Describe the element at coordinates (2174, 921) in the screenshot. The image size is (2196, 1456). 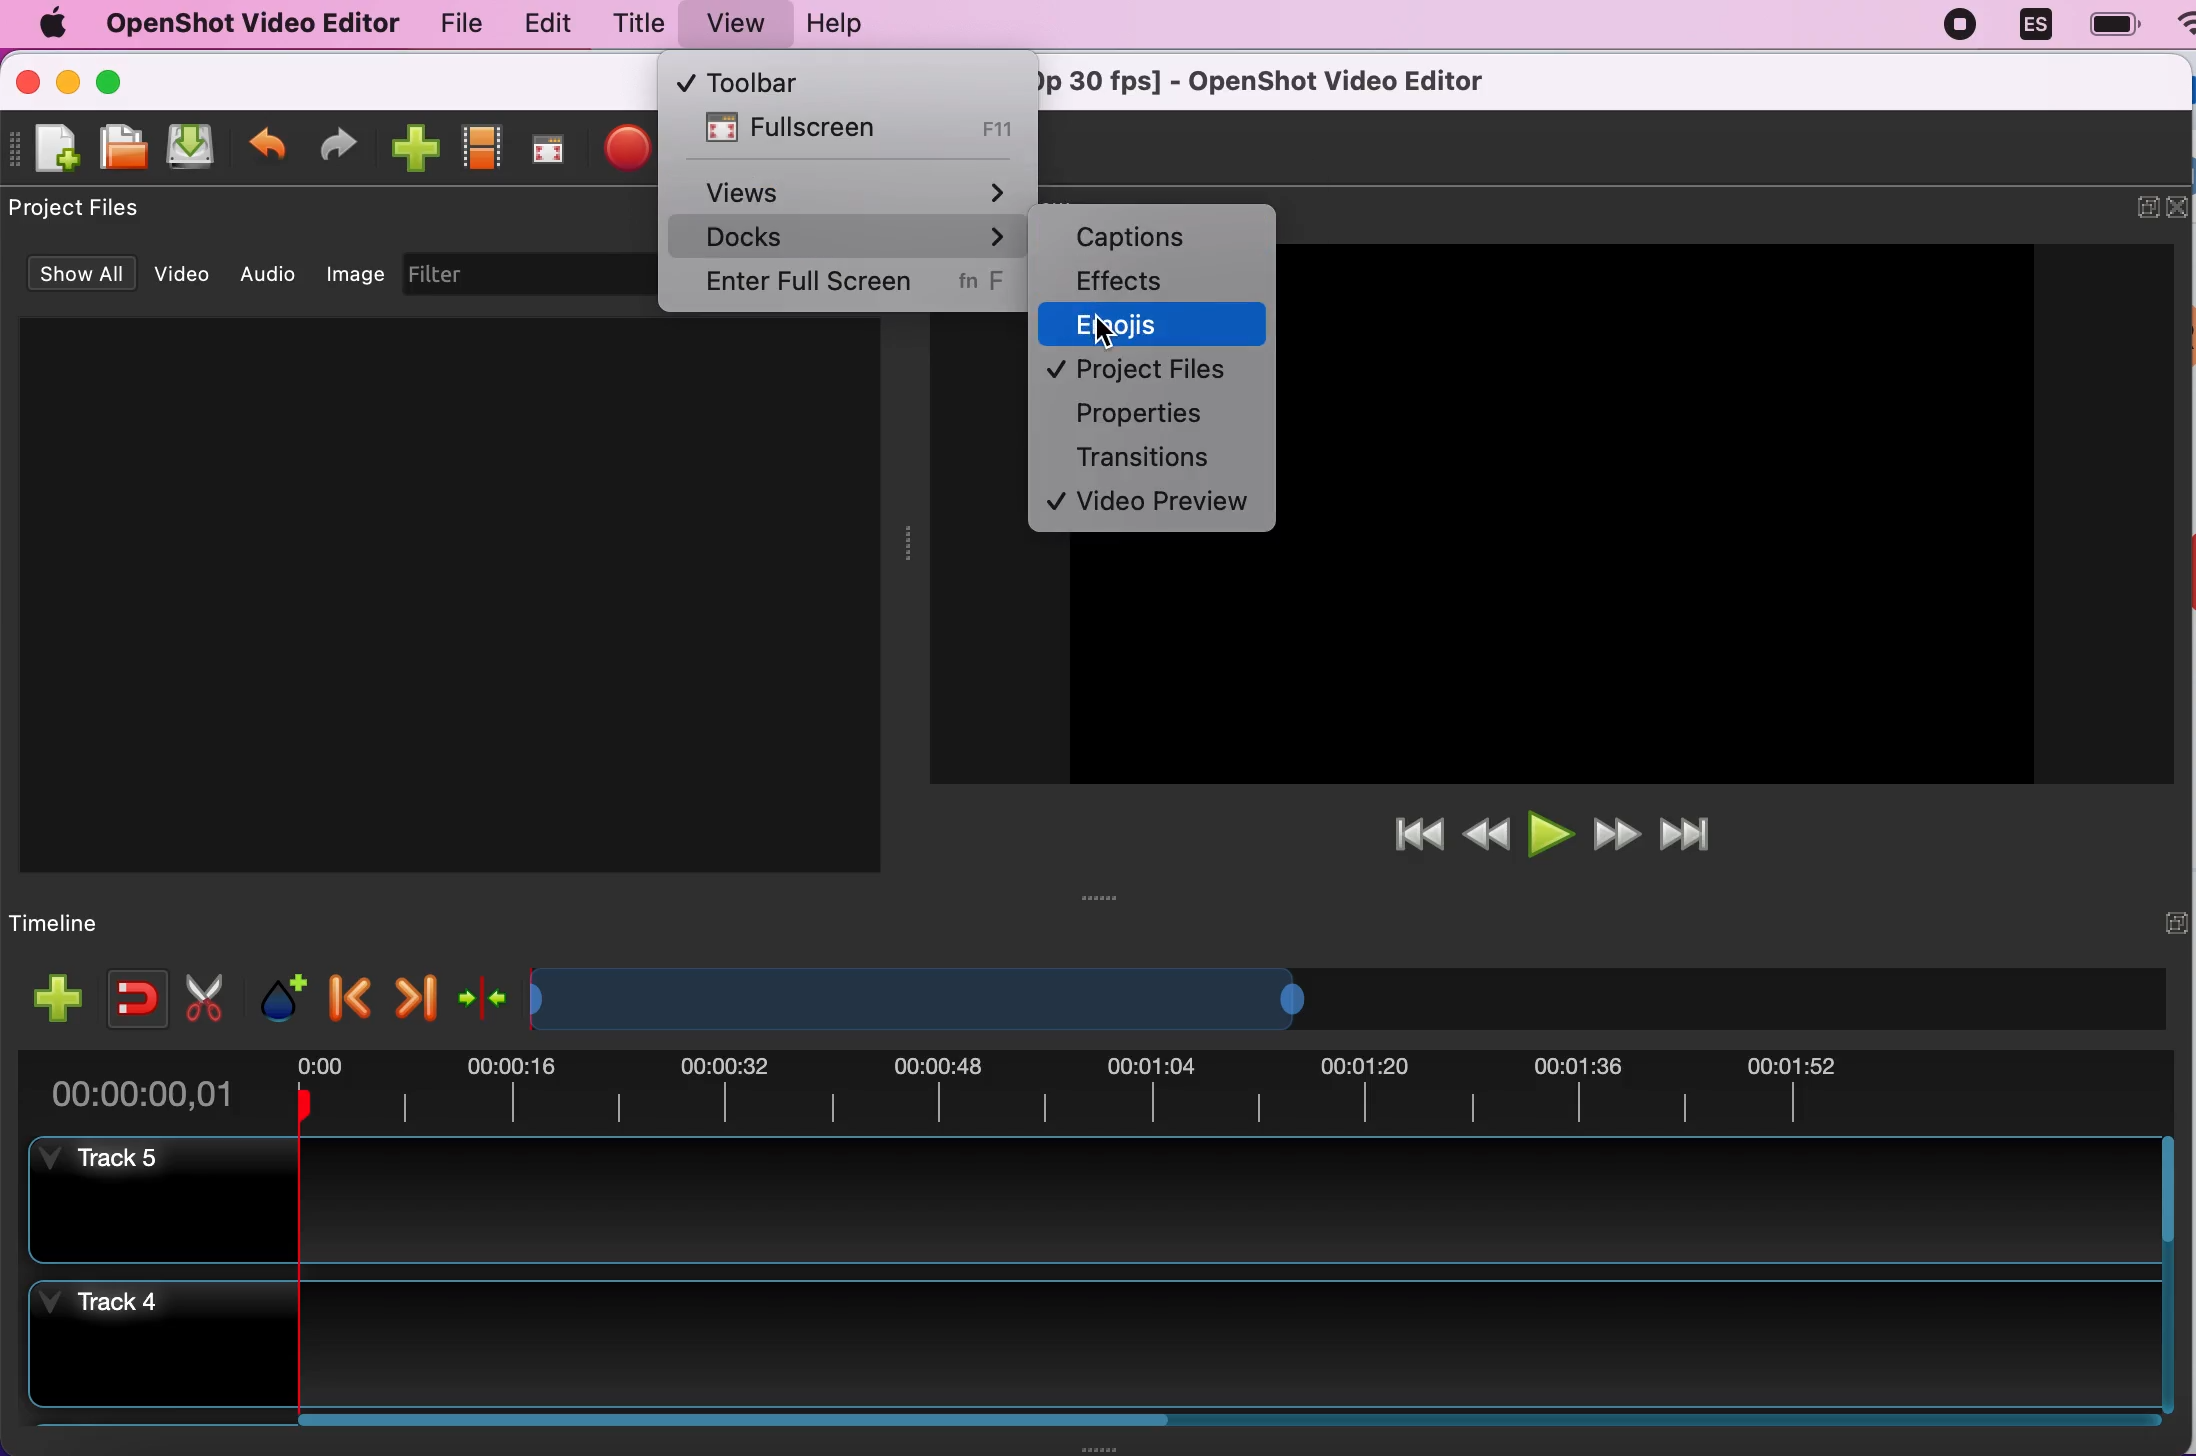
I see `expand/hide` at that location.